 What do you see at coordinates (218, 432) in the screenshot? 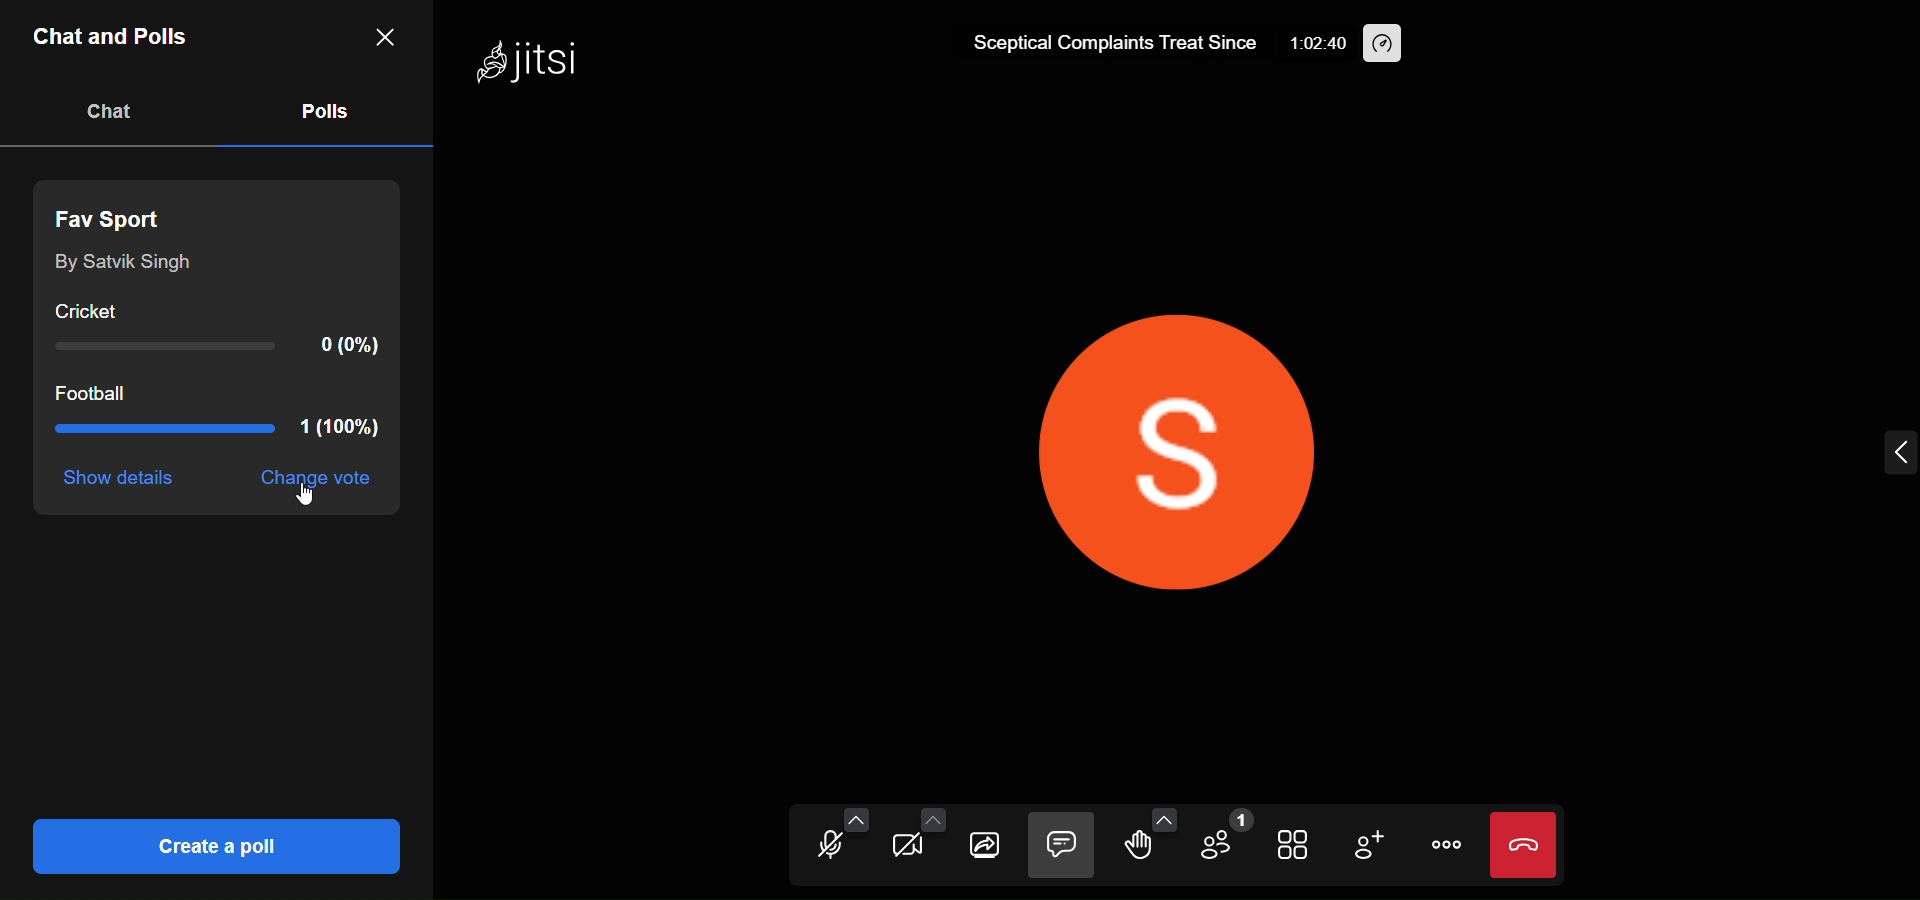
I see `option 2 result` at bounding box center [218, 432].